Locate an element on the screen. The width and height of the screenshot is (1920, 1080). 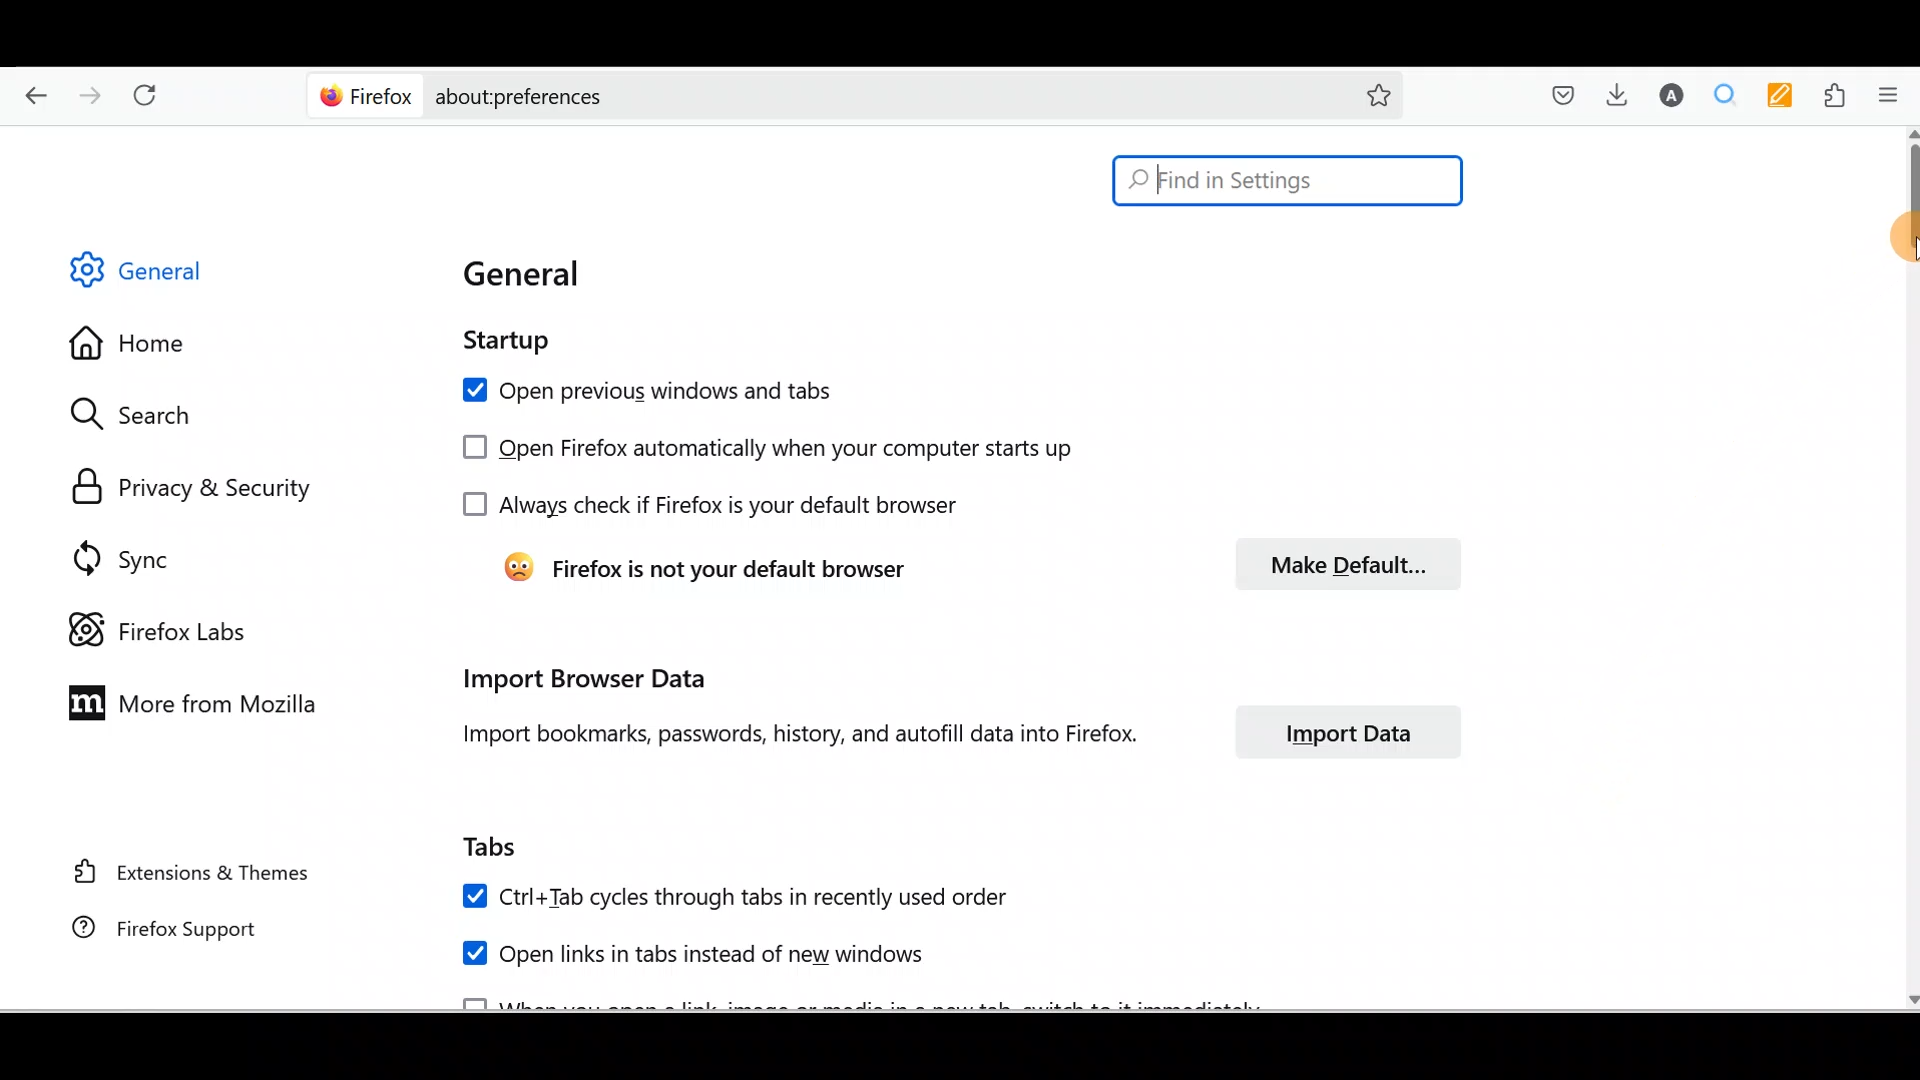
Open application menu is located at coordinates (1895, 93).